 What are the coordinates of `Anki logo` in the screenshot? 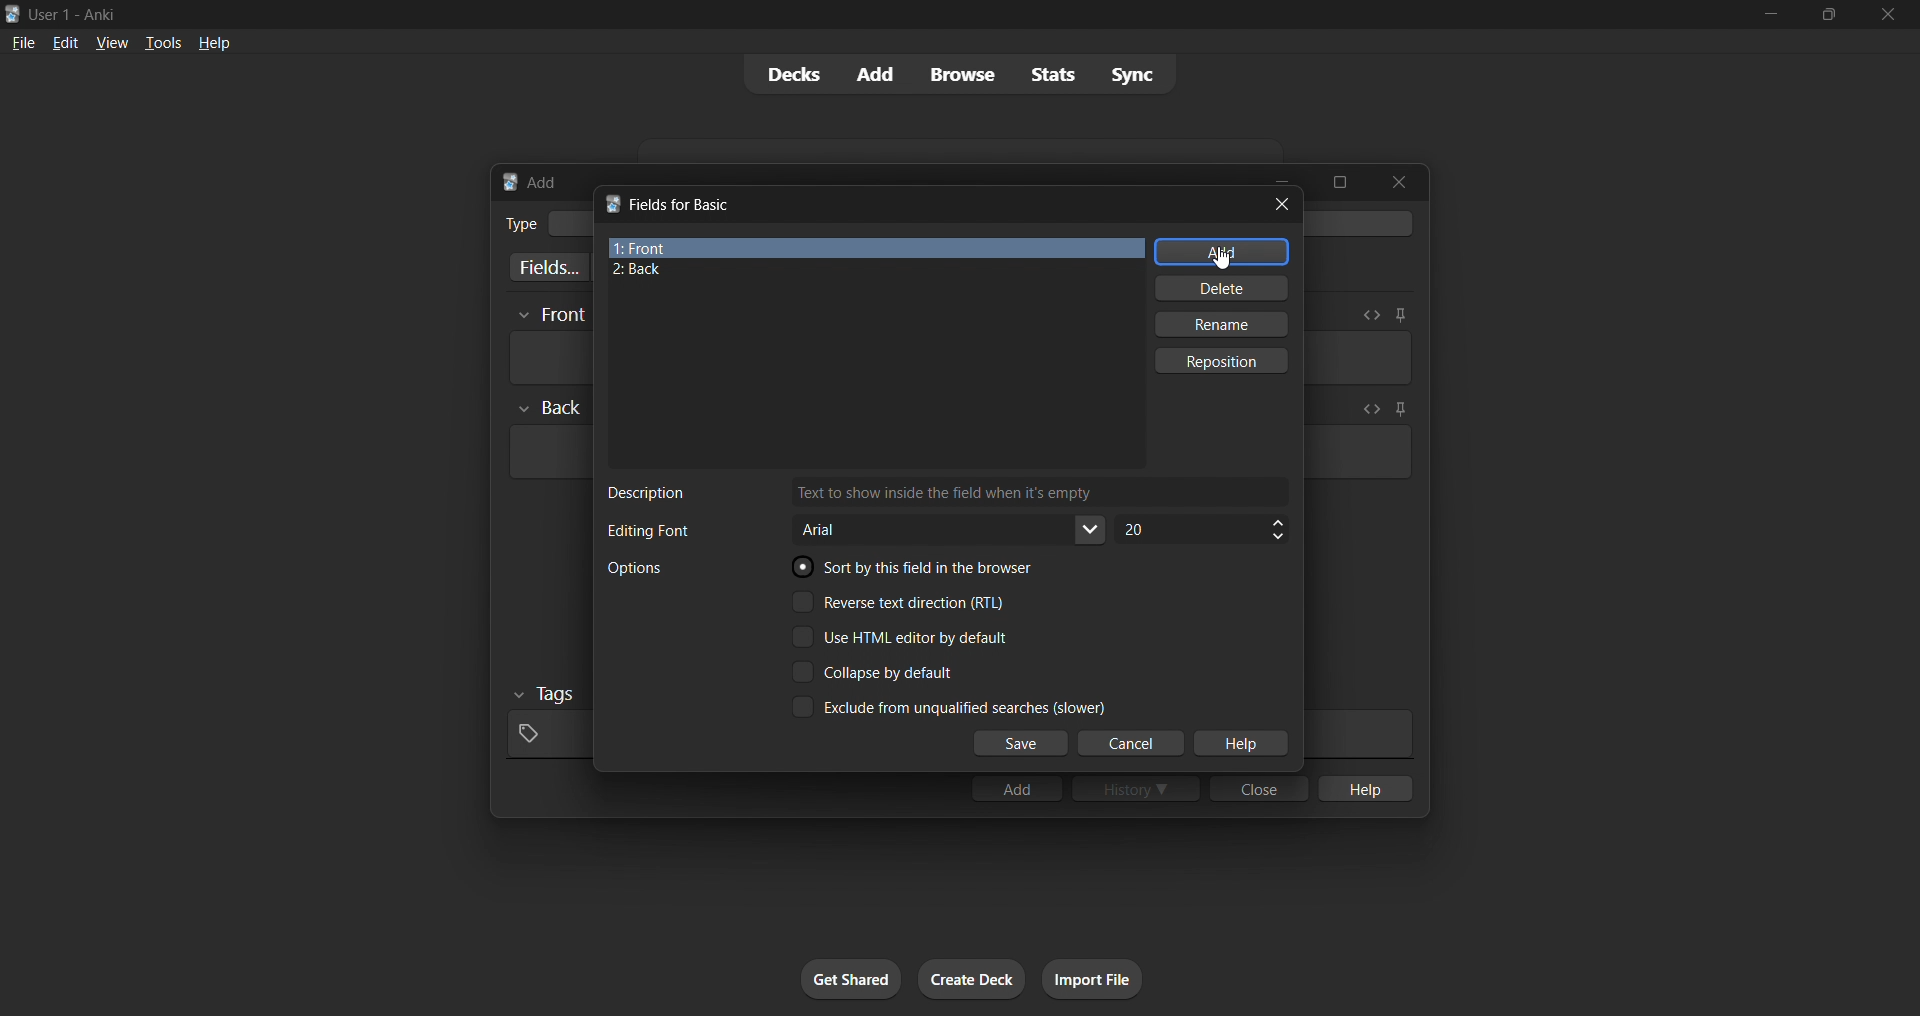 It's located at (510, 182).